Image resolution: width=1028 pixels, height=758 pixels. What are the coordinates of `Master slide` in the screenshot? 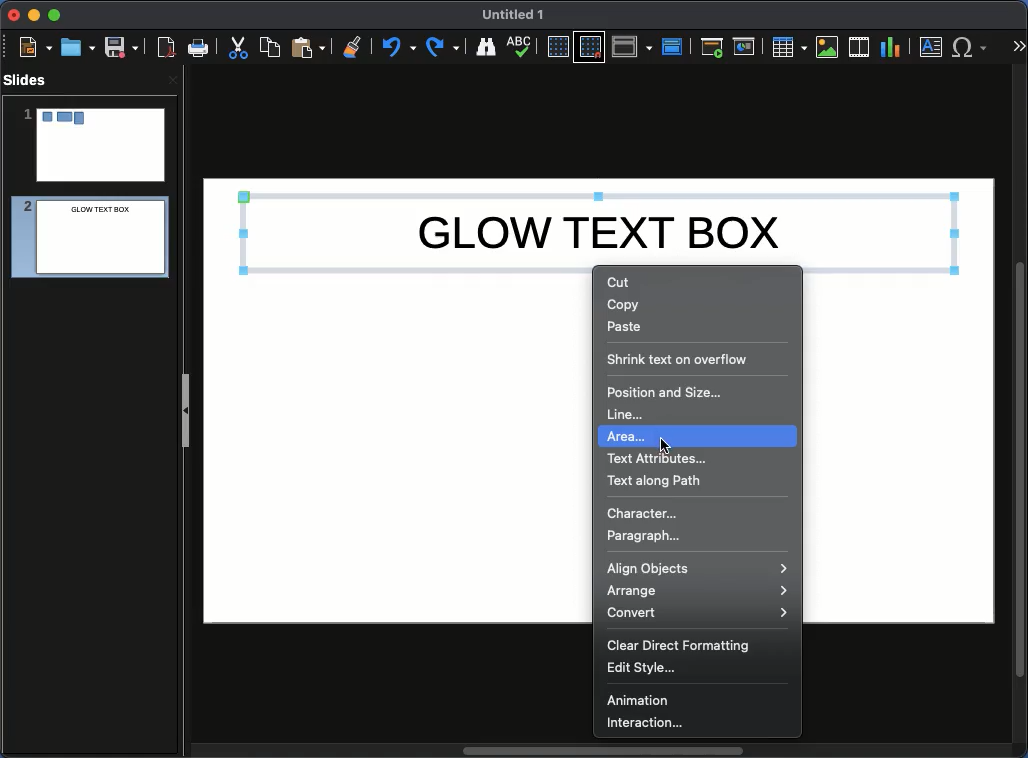 It's located at (675, 46).